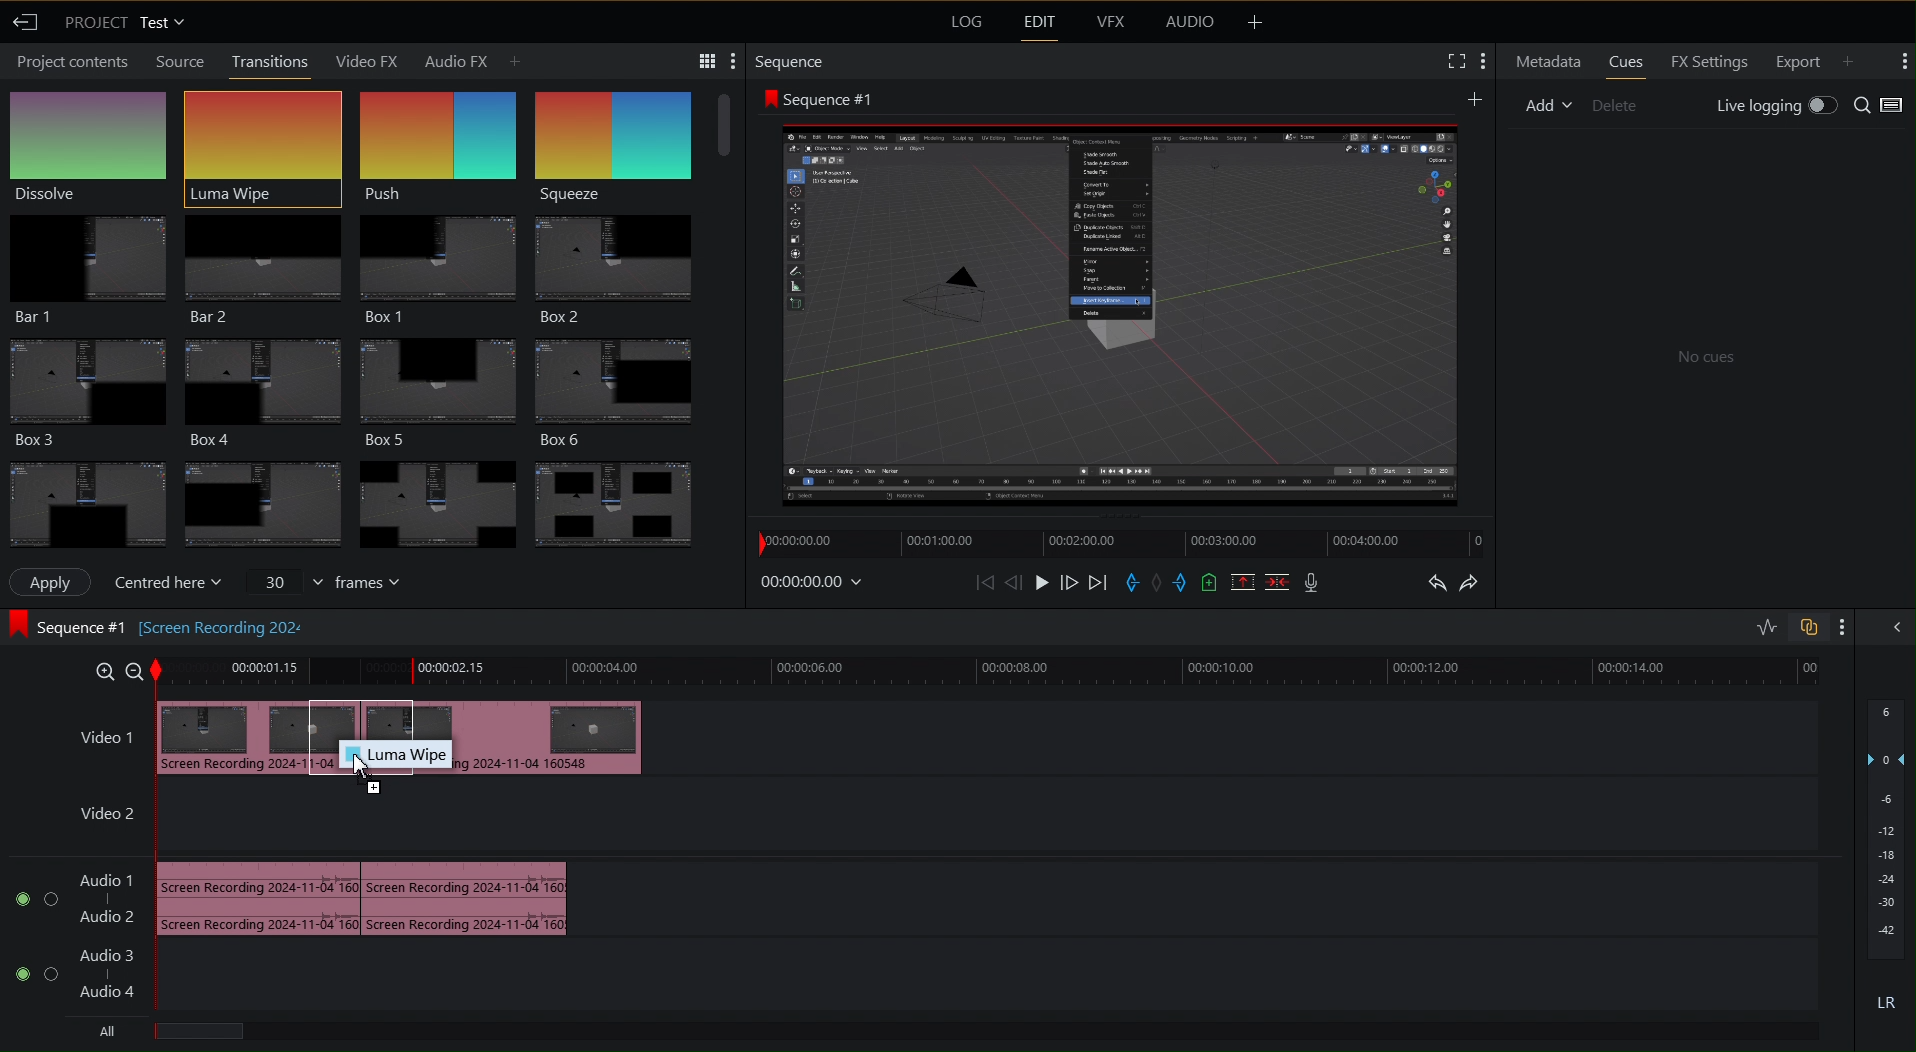 The height and width of the screenshot is (1052, 1916). Describe the element at coordinates (357, 497) in the screenshot. I see `Transitions` at that location.